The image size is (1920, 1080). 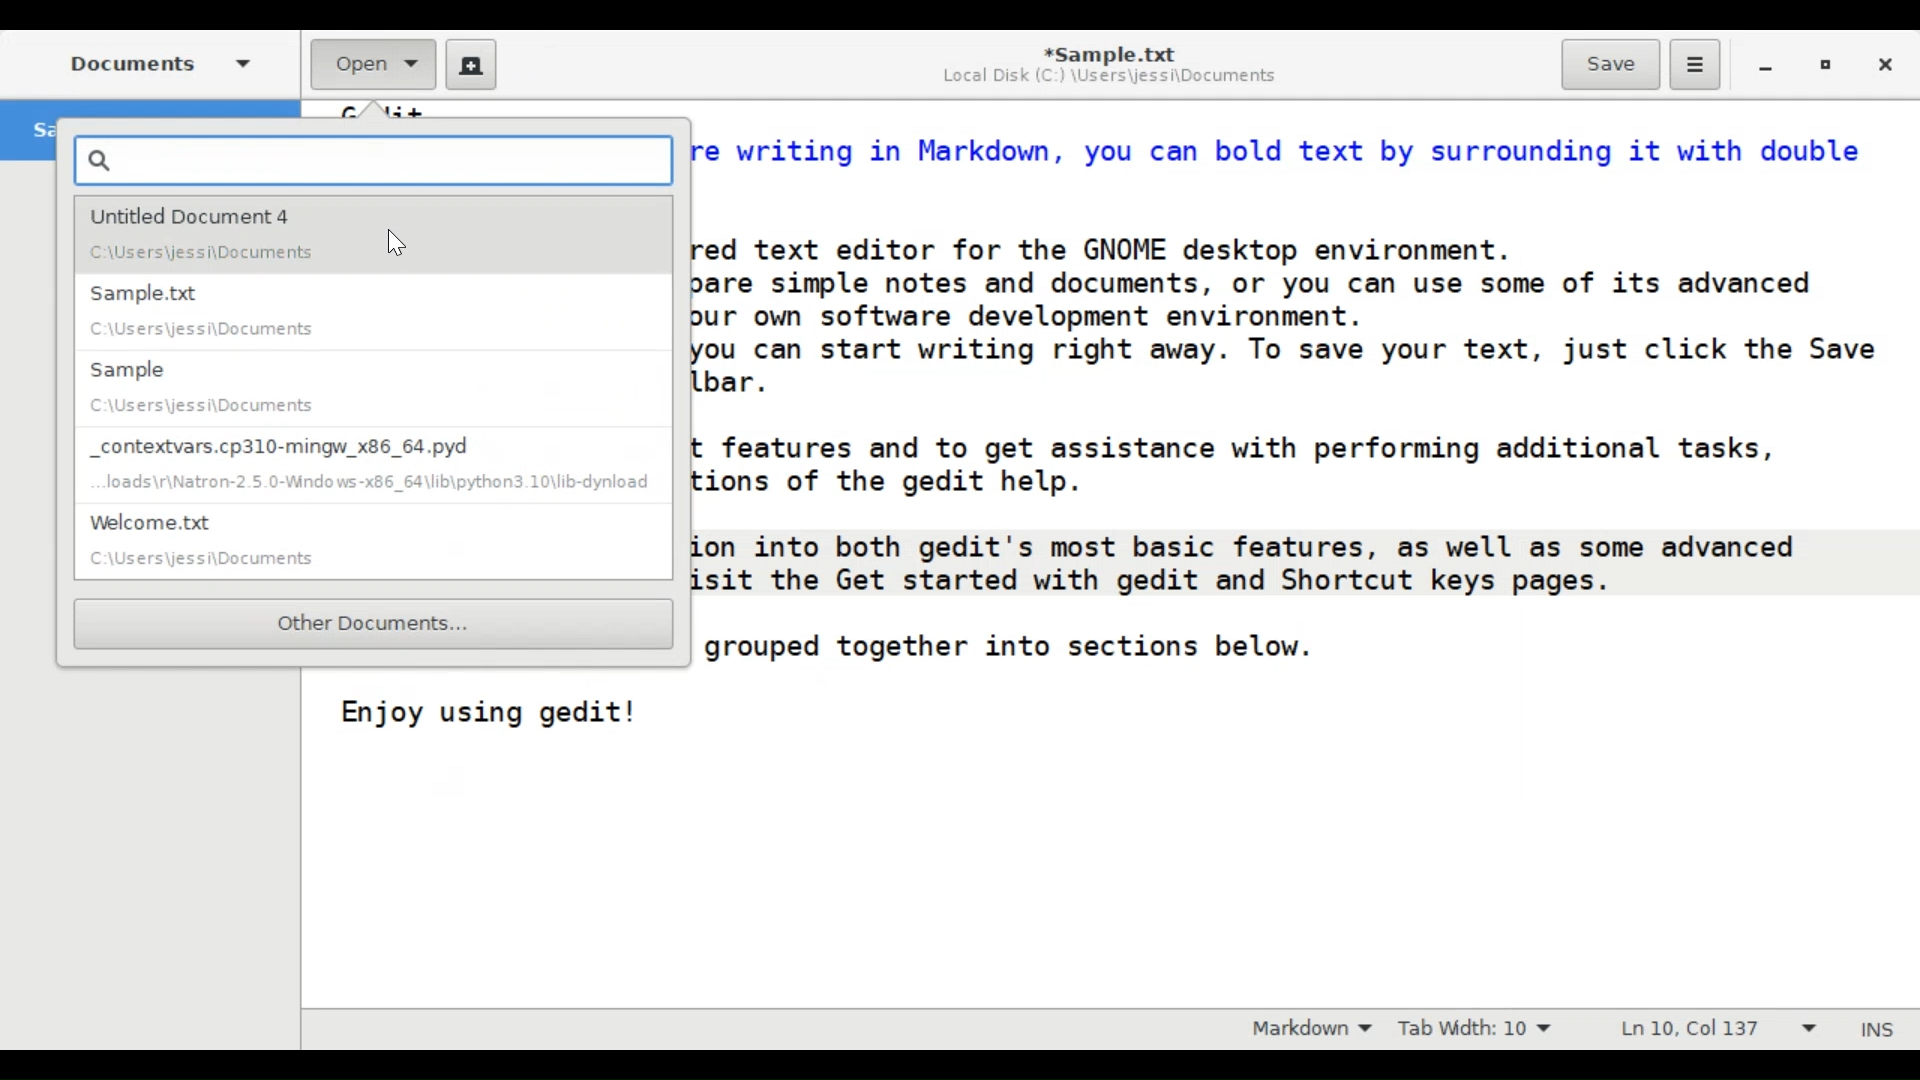 I want to click on Open, so click(x=375, y=65).